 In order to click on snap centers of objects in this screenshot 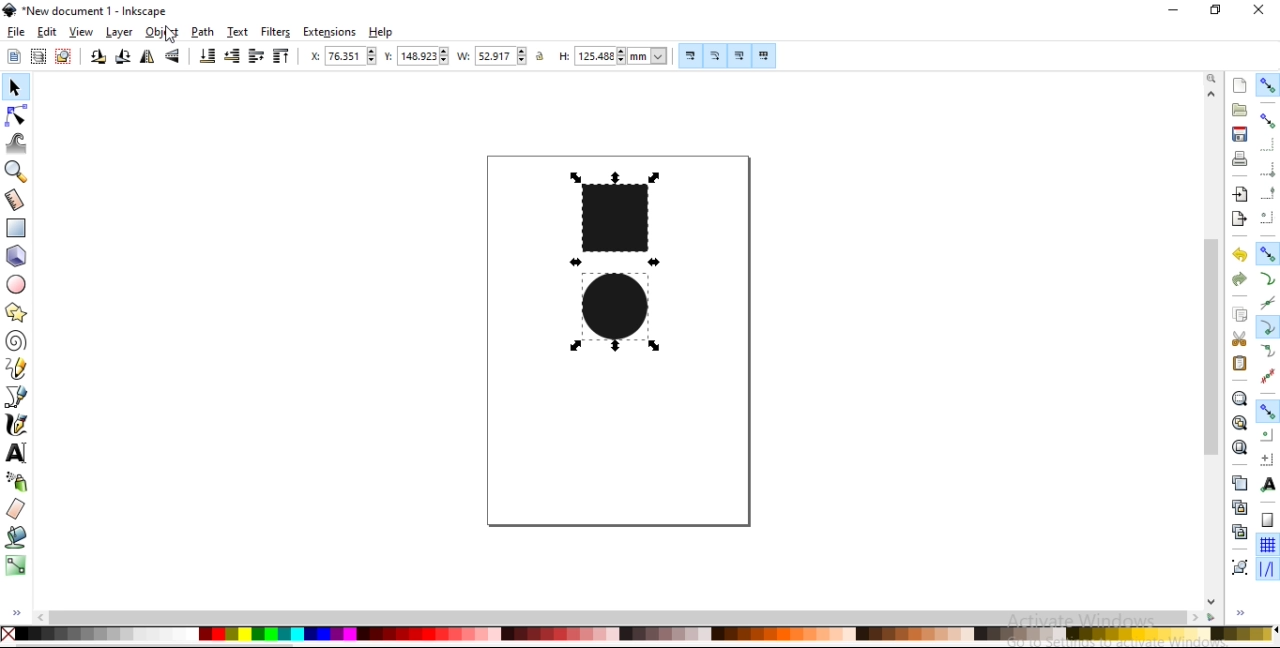, I will do `click(1267, 436)`.